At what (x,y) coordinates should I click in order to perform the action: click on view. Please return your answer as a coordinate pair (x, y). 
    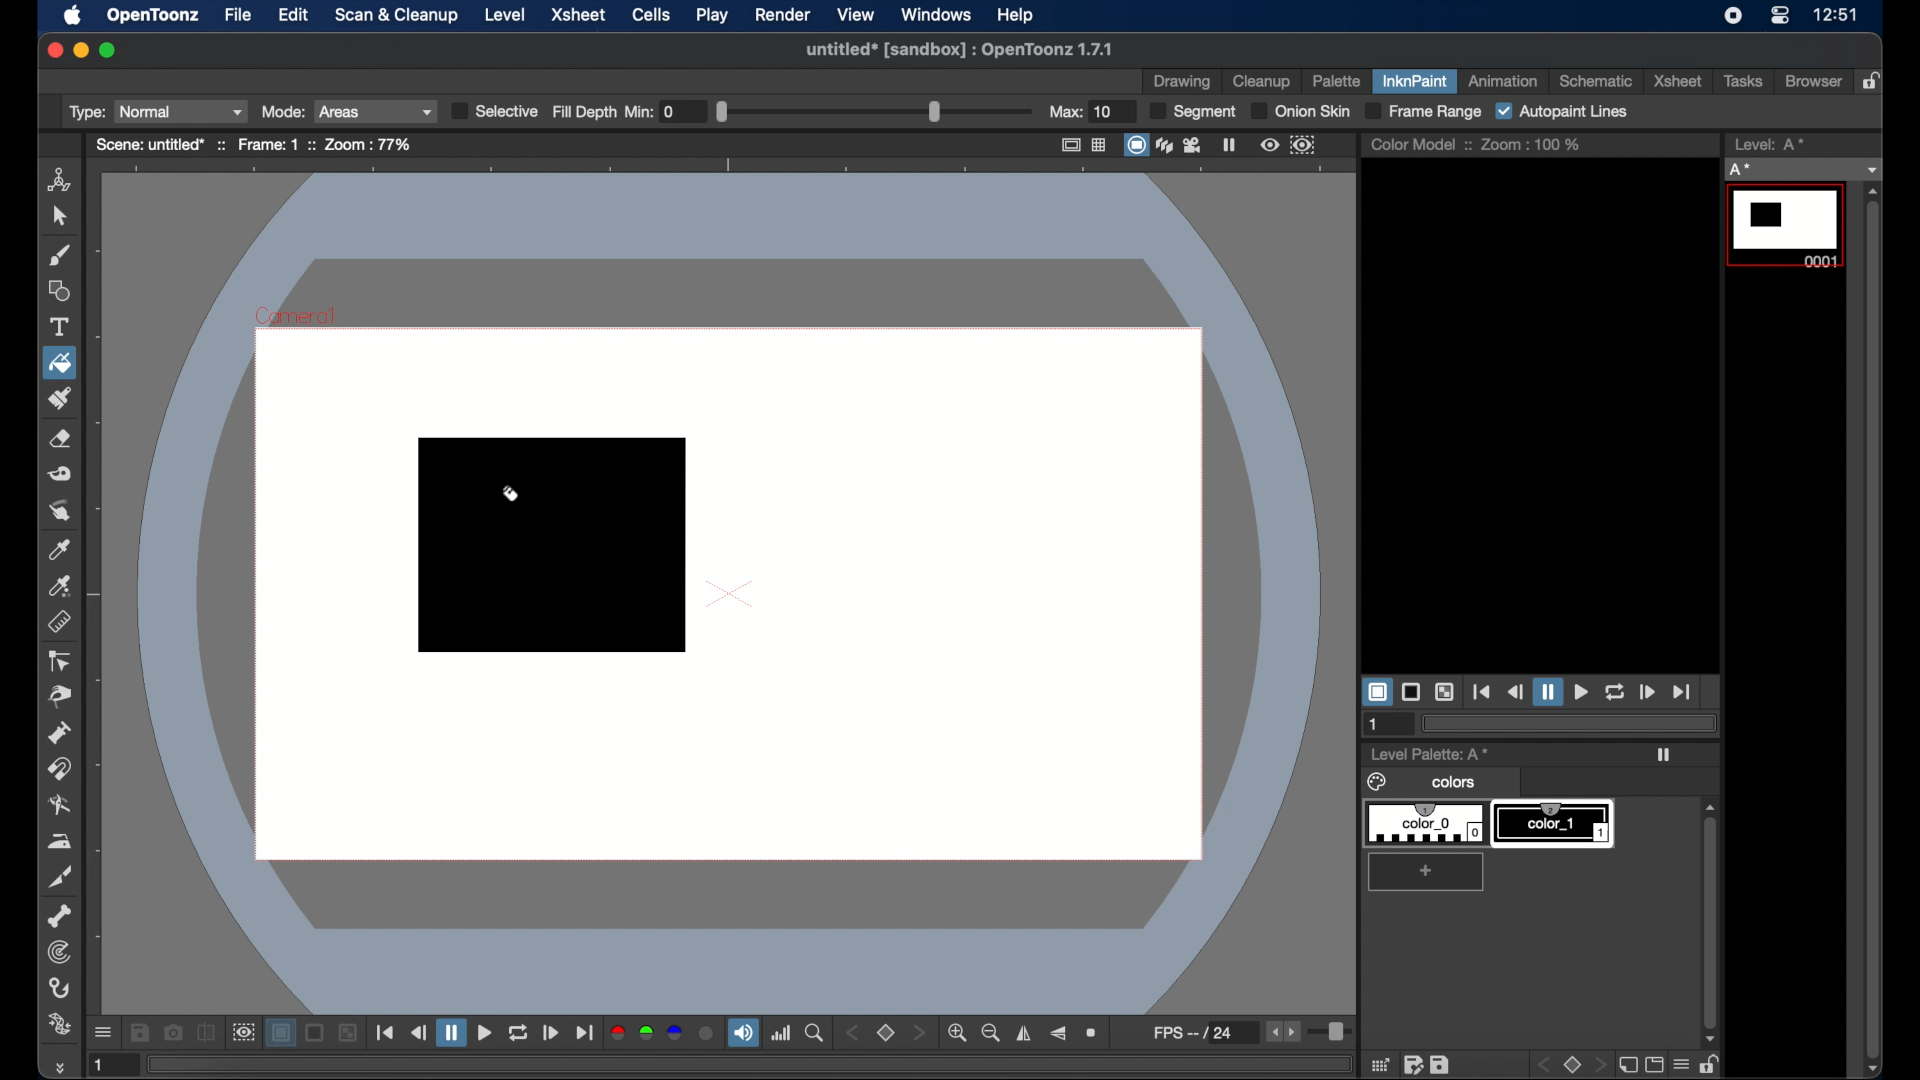
    Looking at the image, I should click on (857, 15).